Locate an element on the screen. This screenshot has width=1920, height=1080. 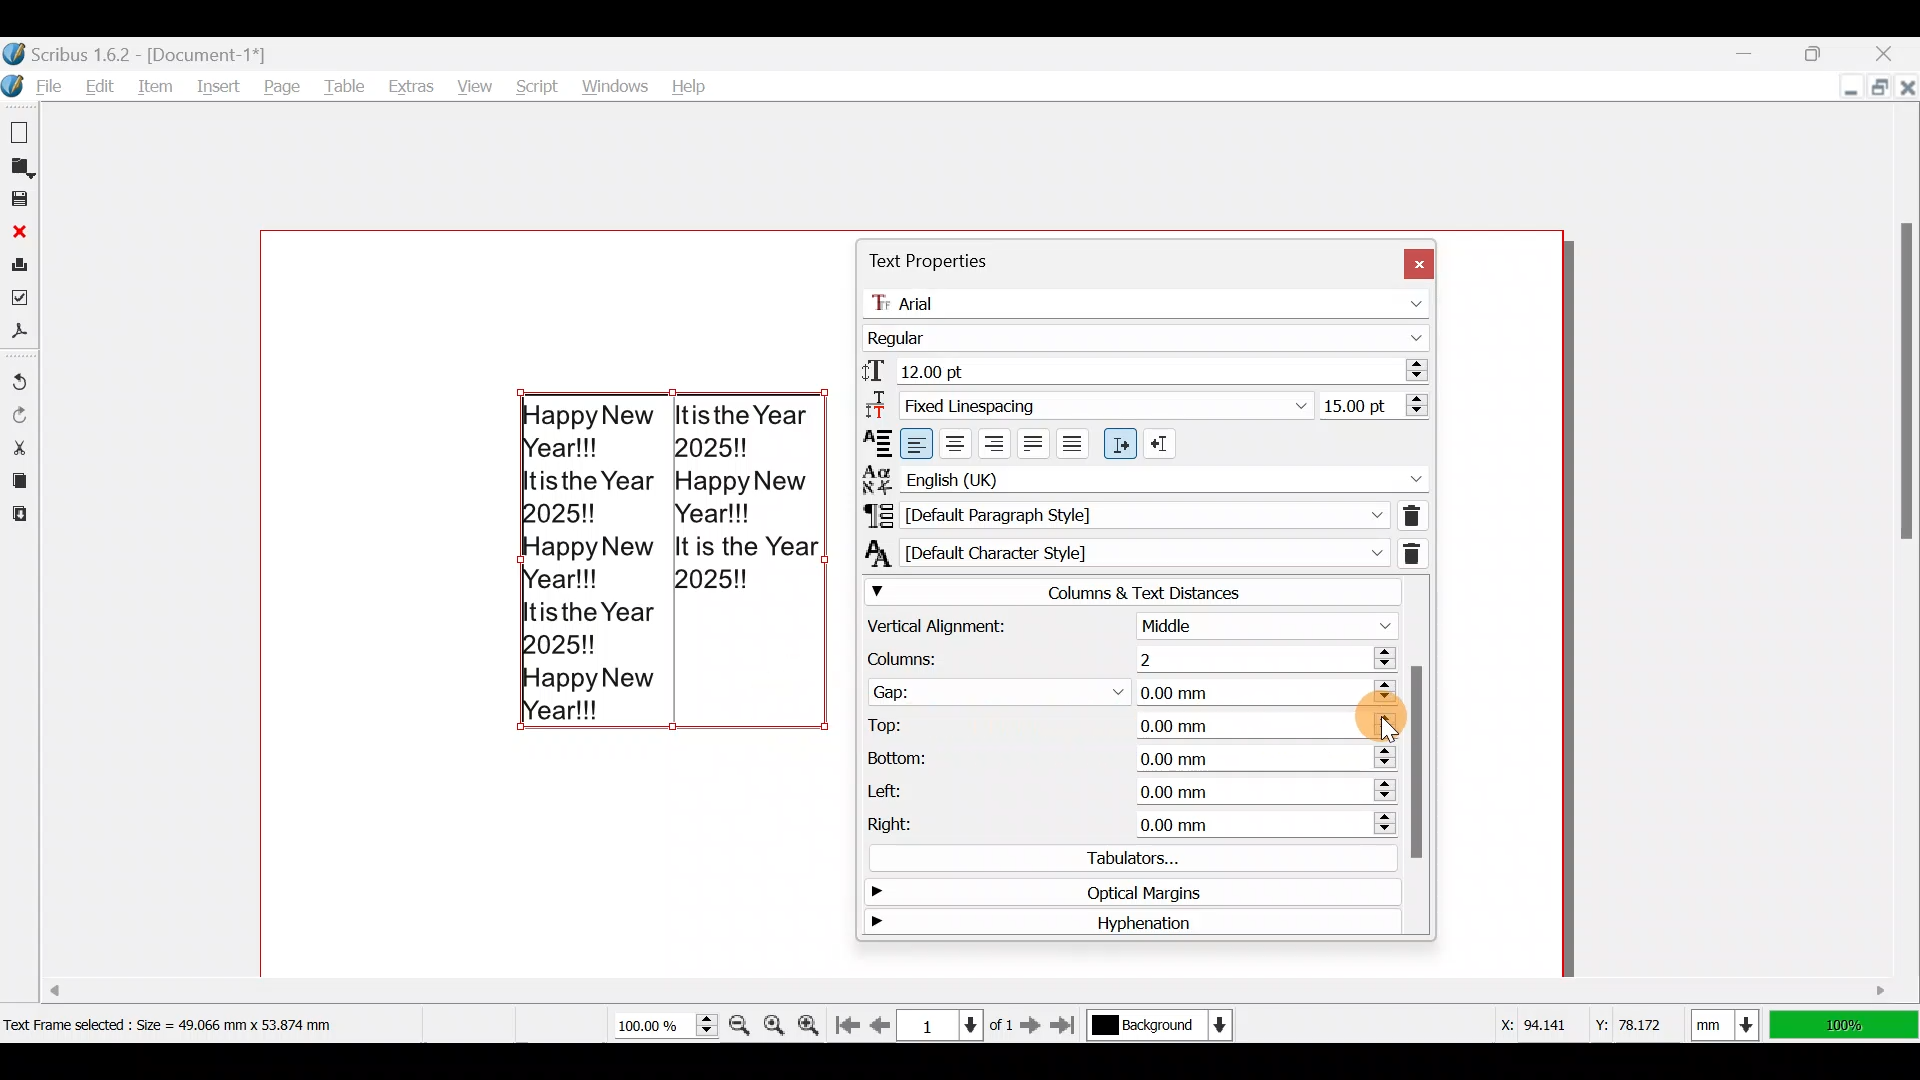
Close is located at coordinates (1894, 47).